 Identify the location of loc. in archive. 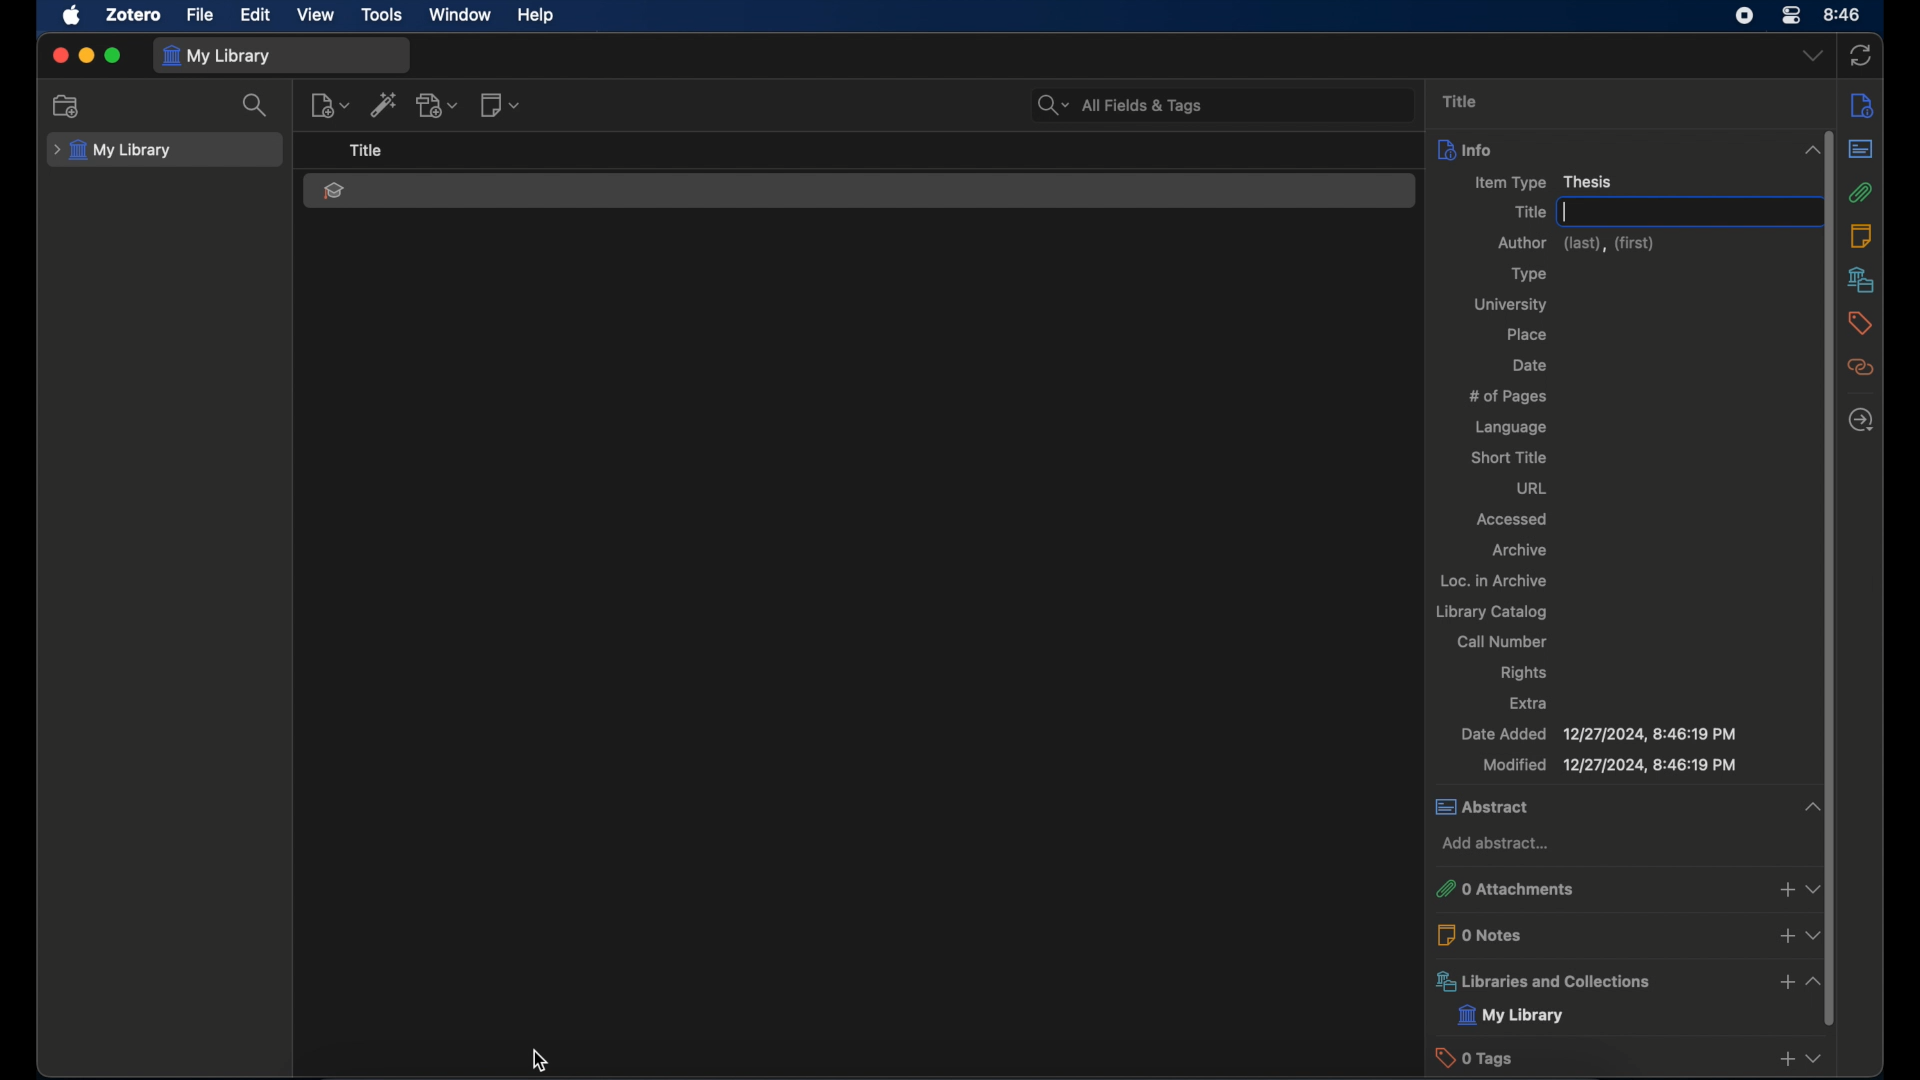
(1493, 581).